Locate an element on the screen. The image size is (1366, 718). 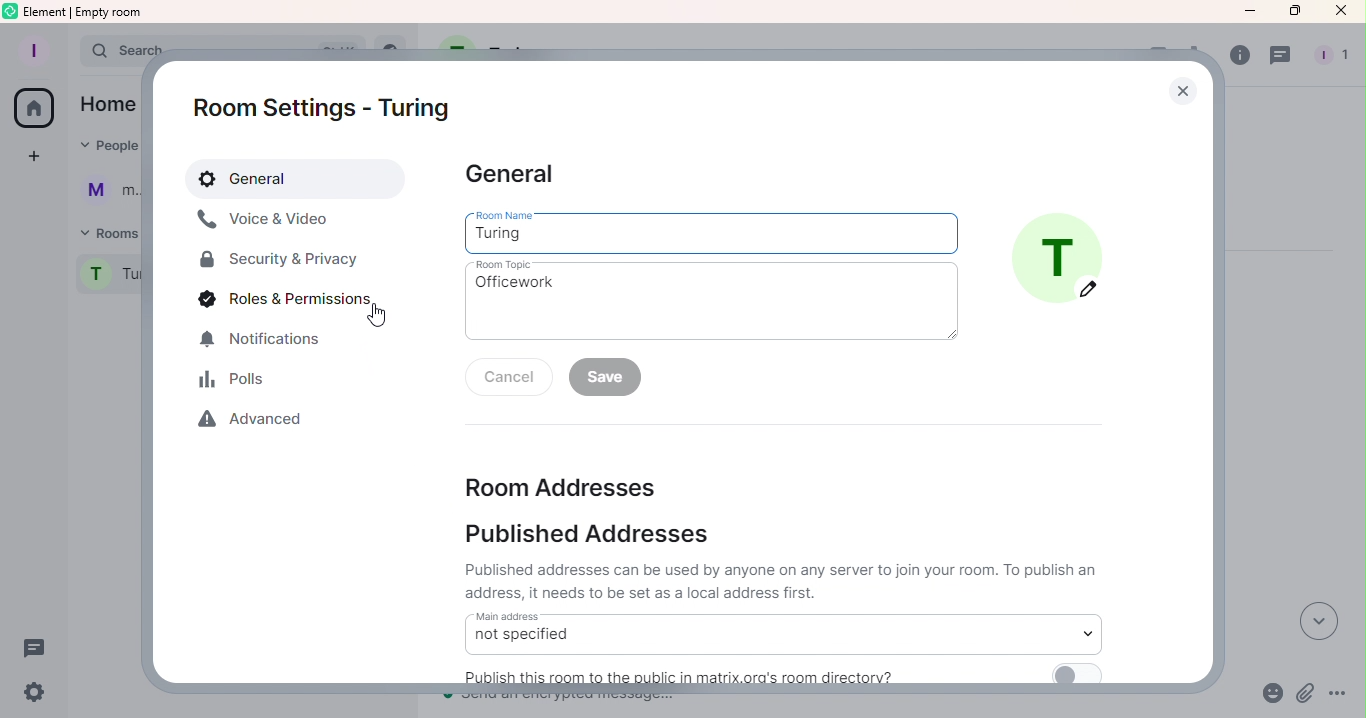
Close is located at coordinates (1337, 11).